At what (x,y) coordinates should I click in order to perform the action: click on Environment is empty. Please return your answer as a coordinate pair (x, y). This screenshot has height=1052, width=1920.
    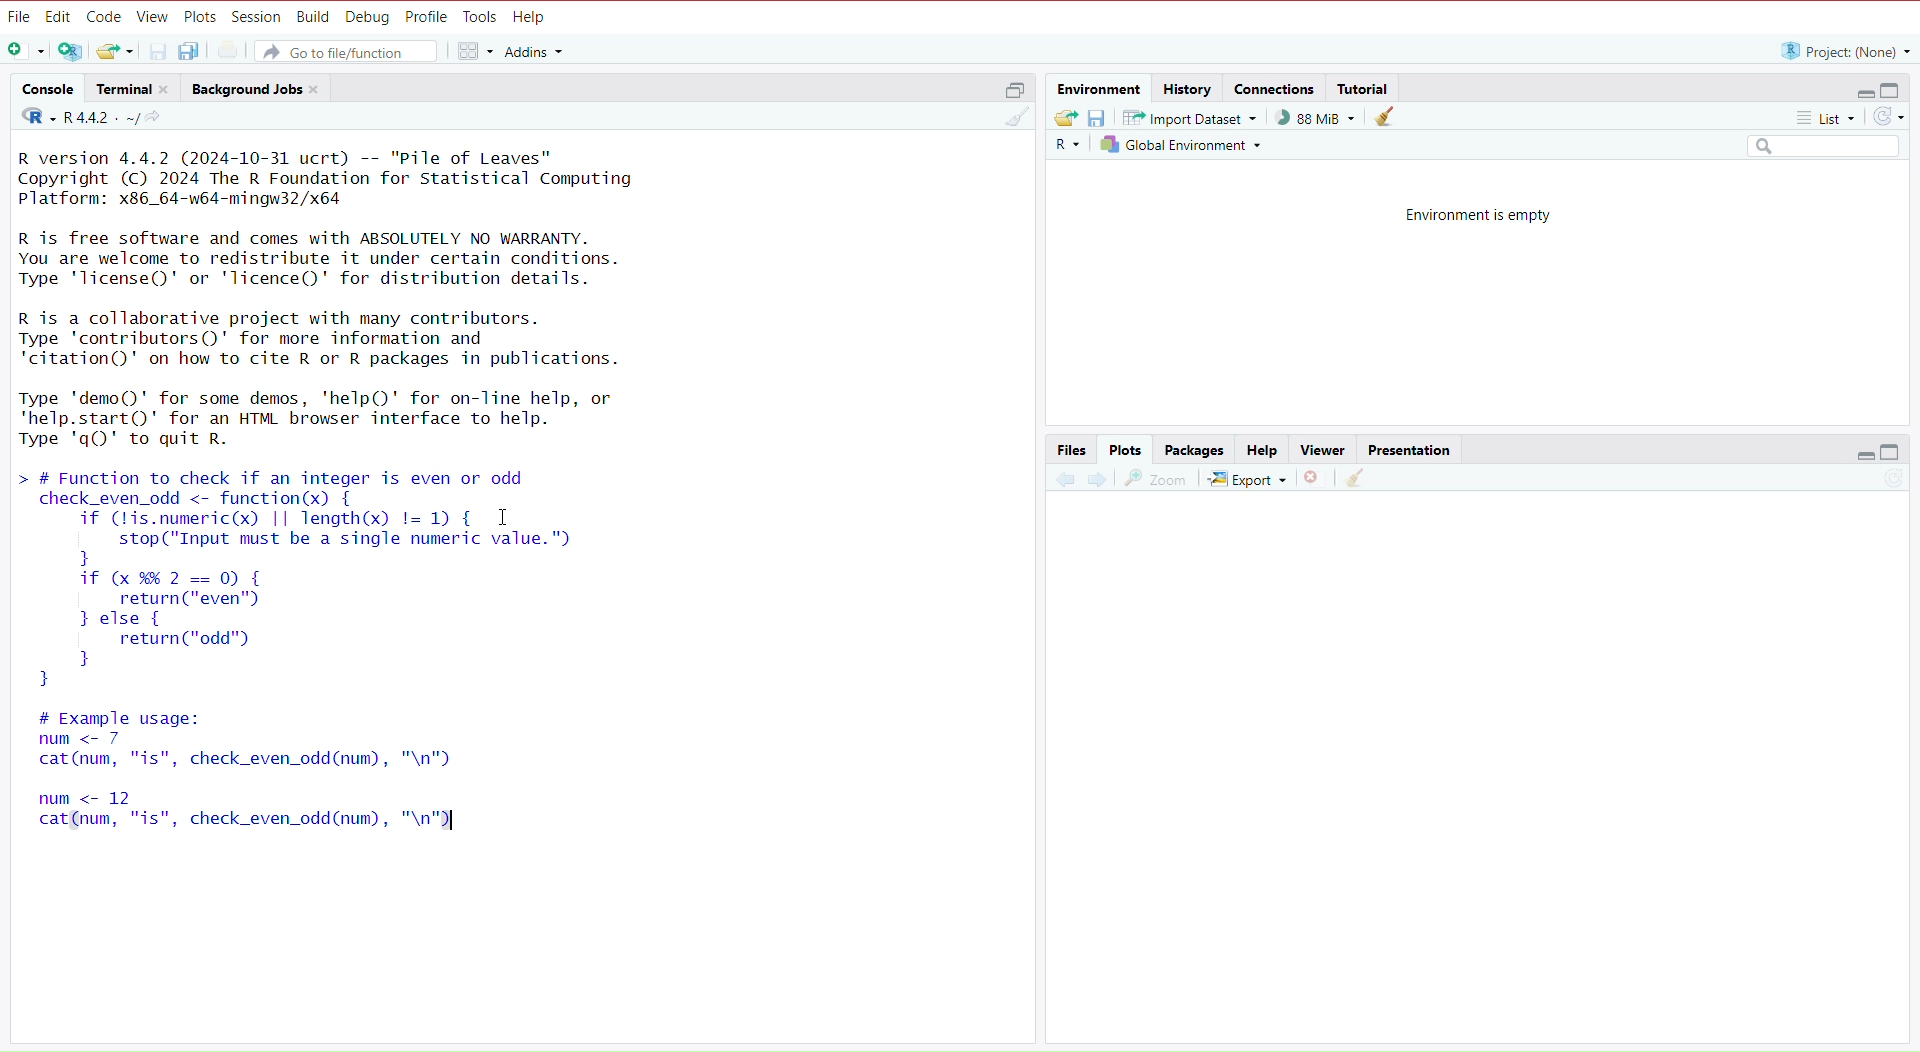
    Looking at the image, I should click on (1481, 214).